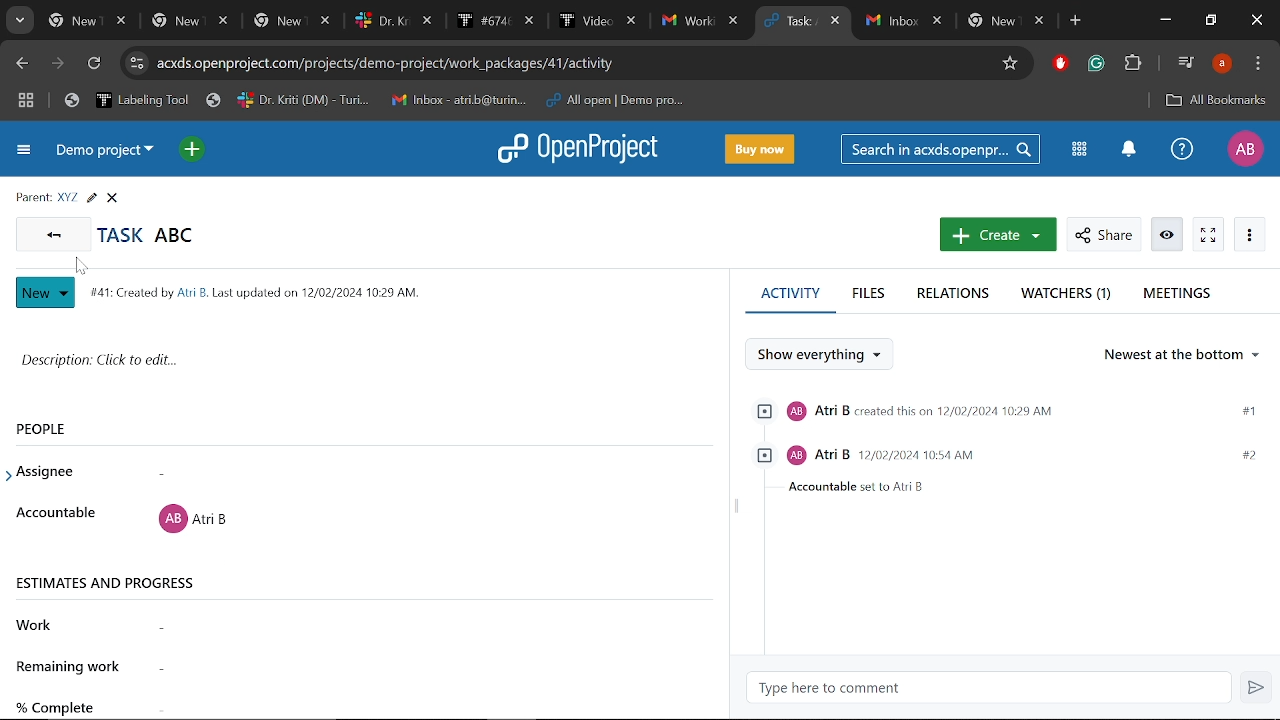 This screenshot has width=1280, height=720. I want to click on People, so click(99, 429).